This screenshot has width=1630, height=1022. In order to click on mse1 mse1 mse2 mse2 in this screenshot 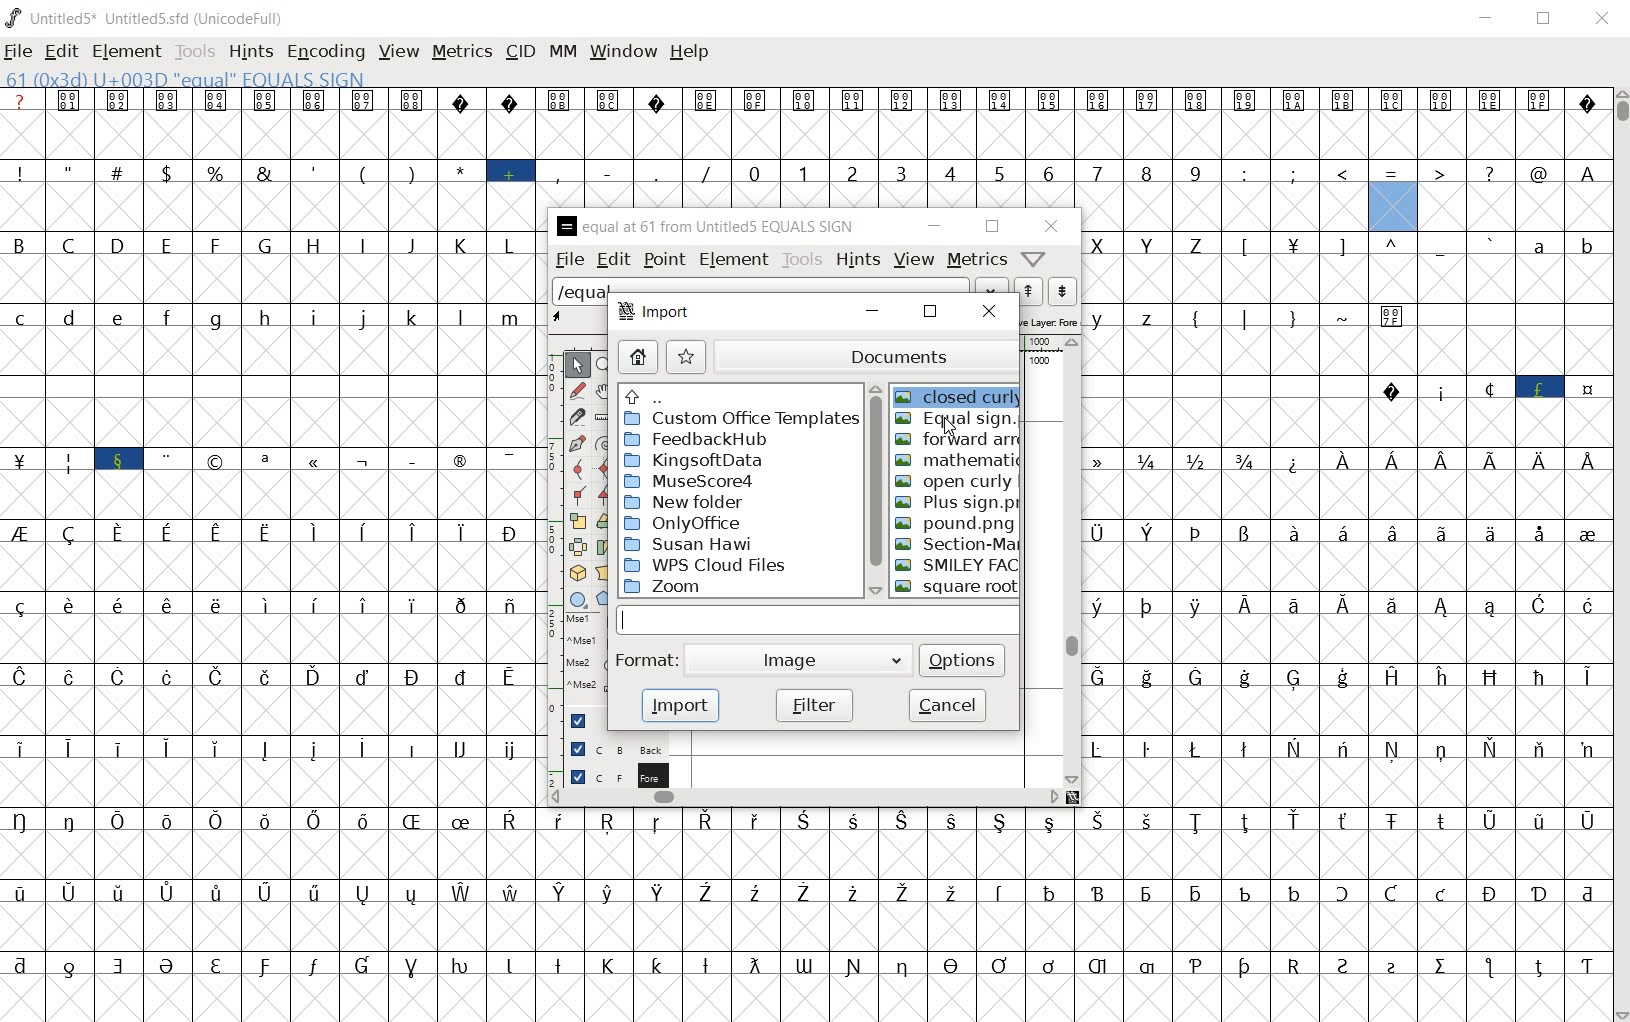, I will do `click(577, 657)`.